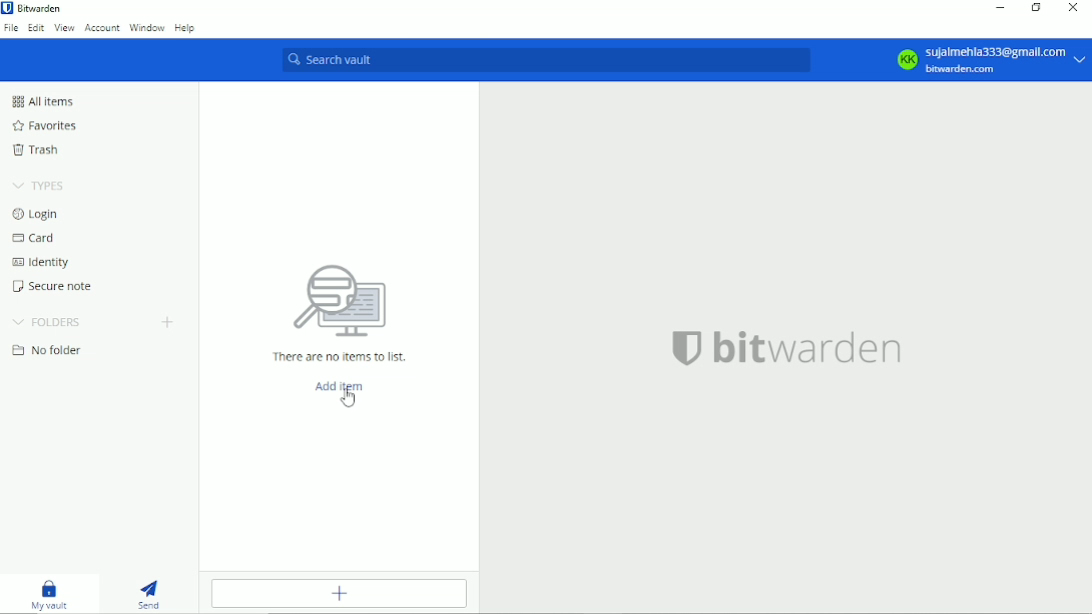  What do you see at coordinates (799, 347) in the screenshot?
I see `bitwarden ` at bounding box center [799, 347].